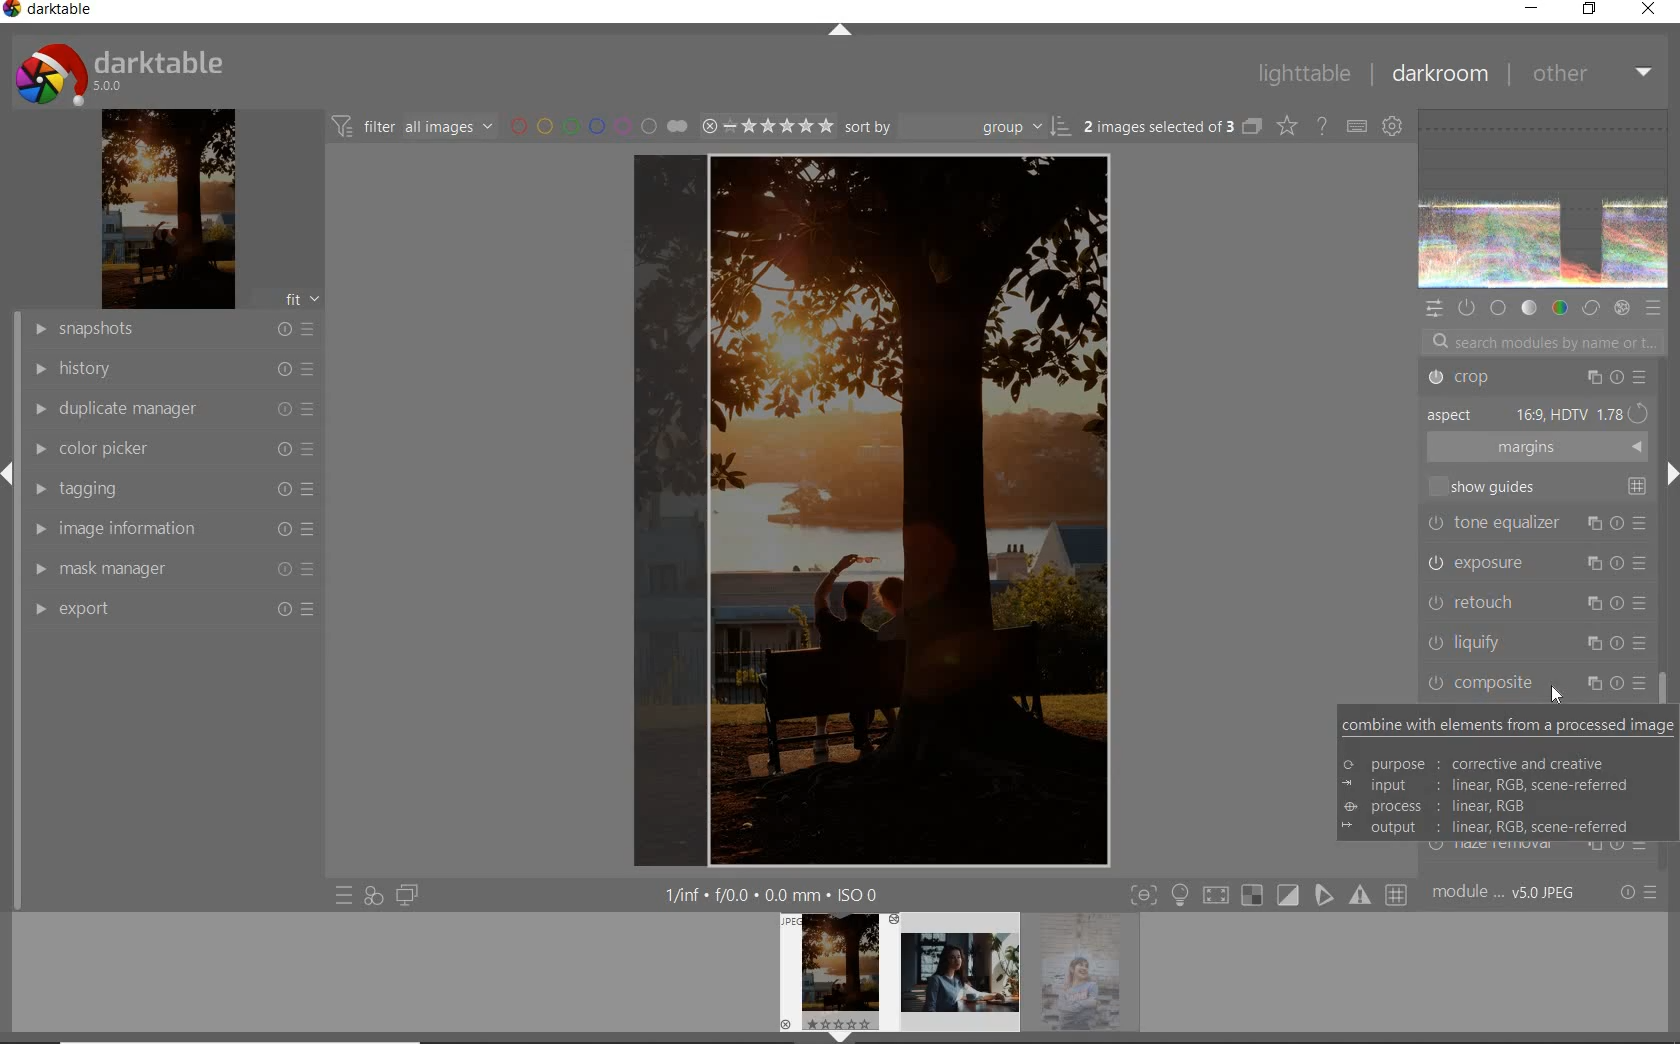 This screenshot has width=1680, height=1044. Describe the element at coordinates (1532, 600) in the screenshot. I see `retouch` at that location.